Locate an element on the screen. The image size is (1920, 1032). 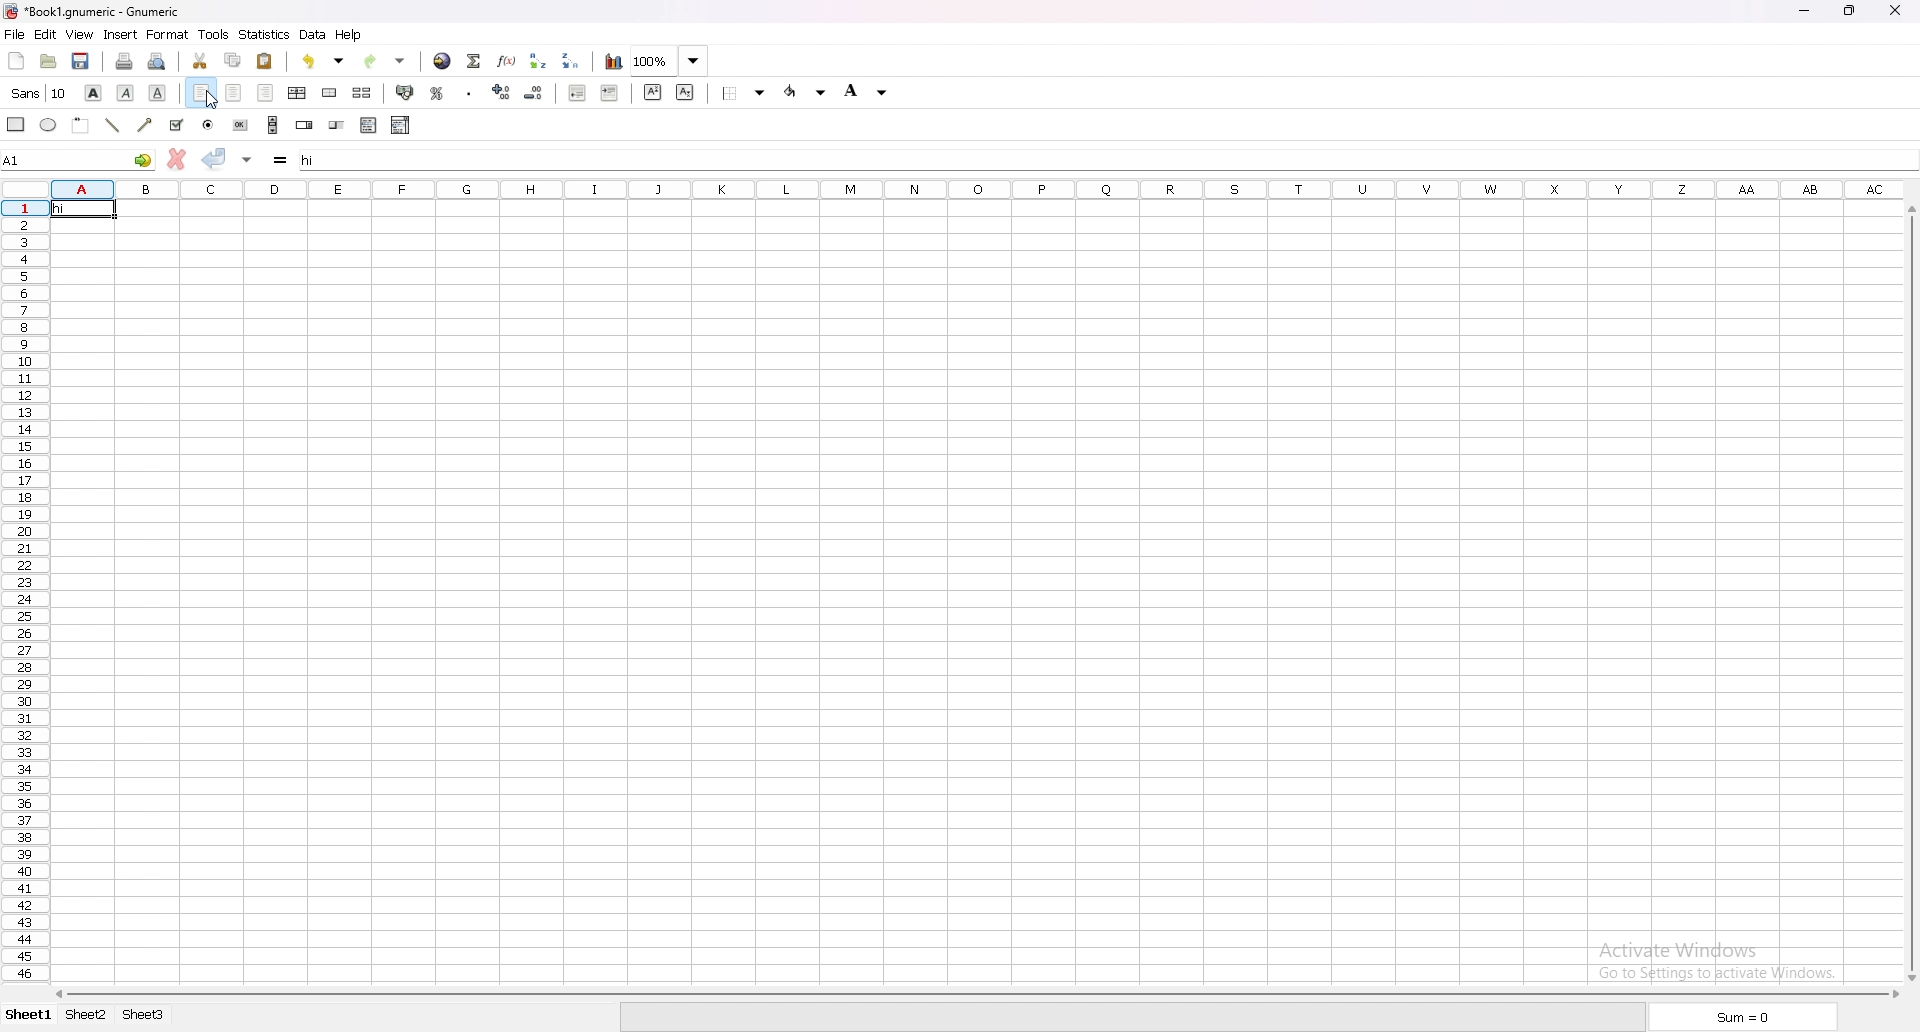
sheet 3 is located at coordinates (144, 1015).